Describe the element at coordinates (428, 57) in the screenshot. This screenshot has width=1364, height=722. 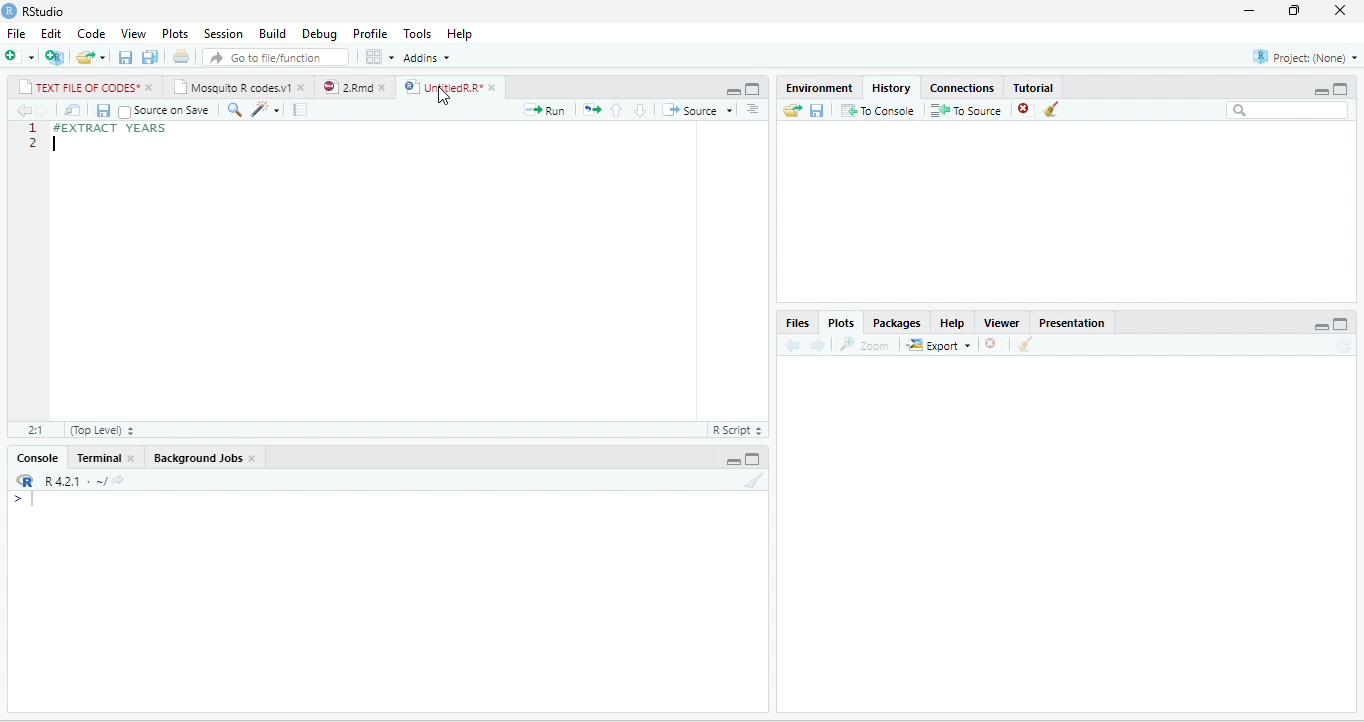
I see `Addins` at that location.